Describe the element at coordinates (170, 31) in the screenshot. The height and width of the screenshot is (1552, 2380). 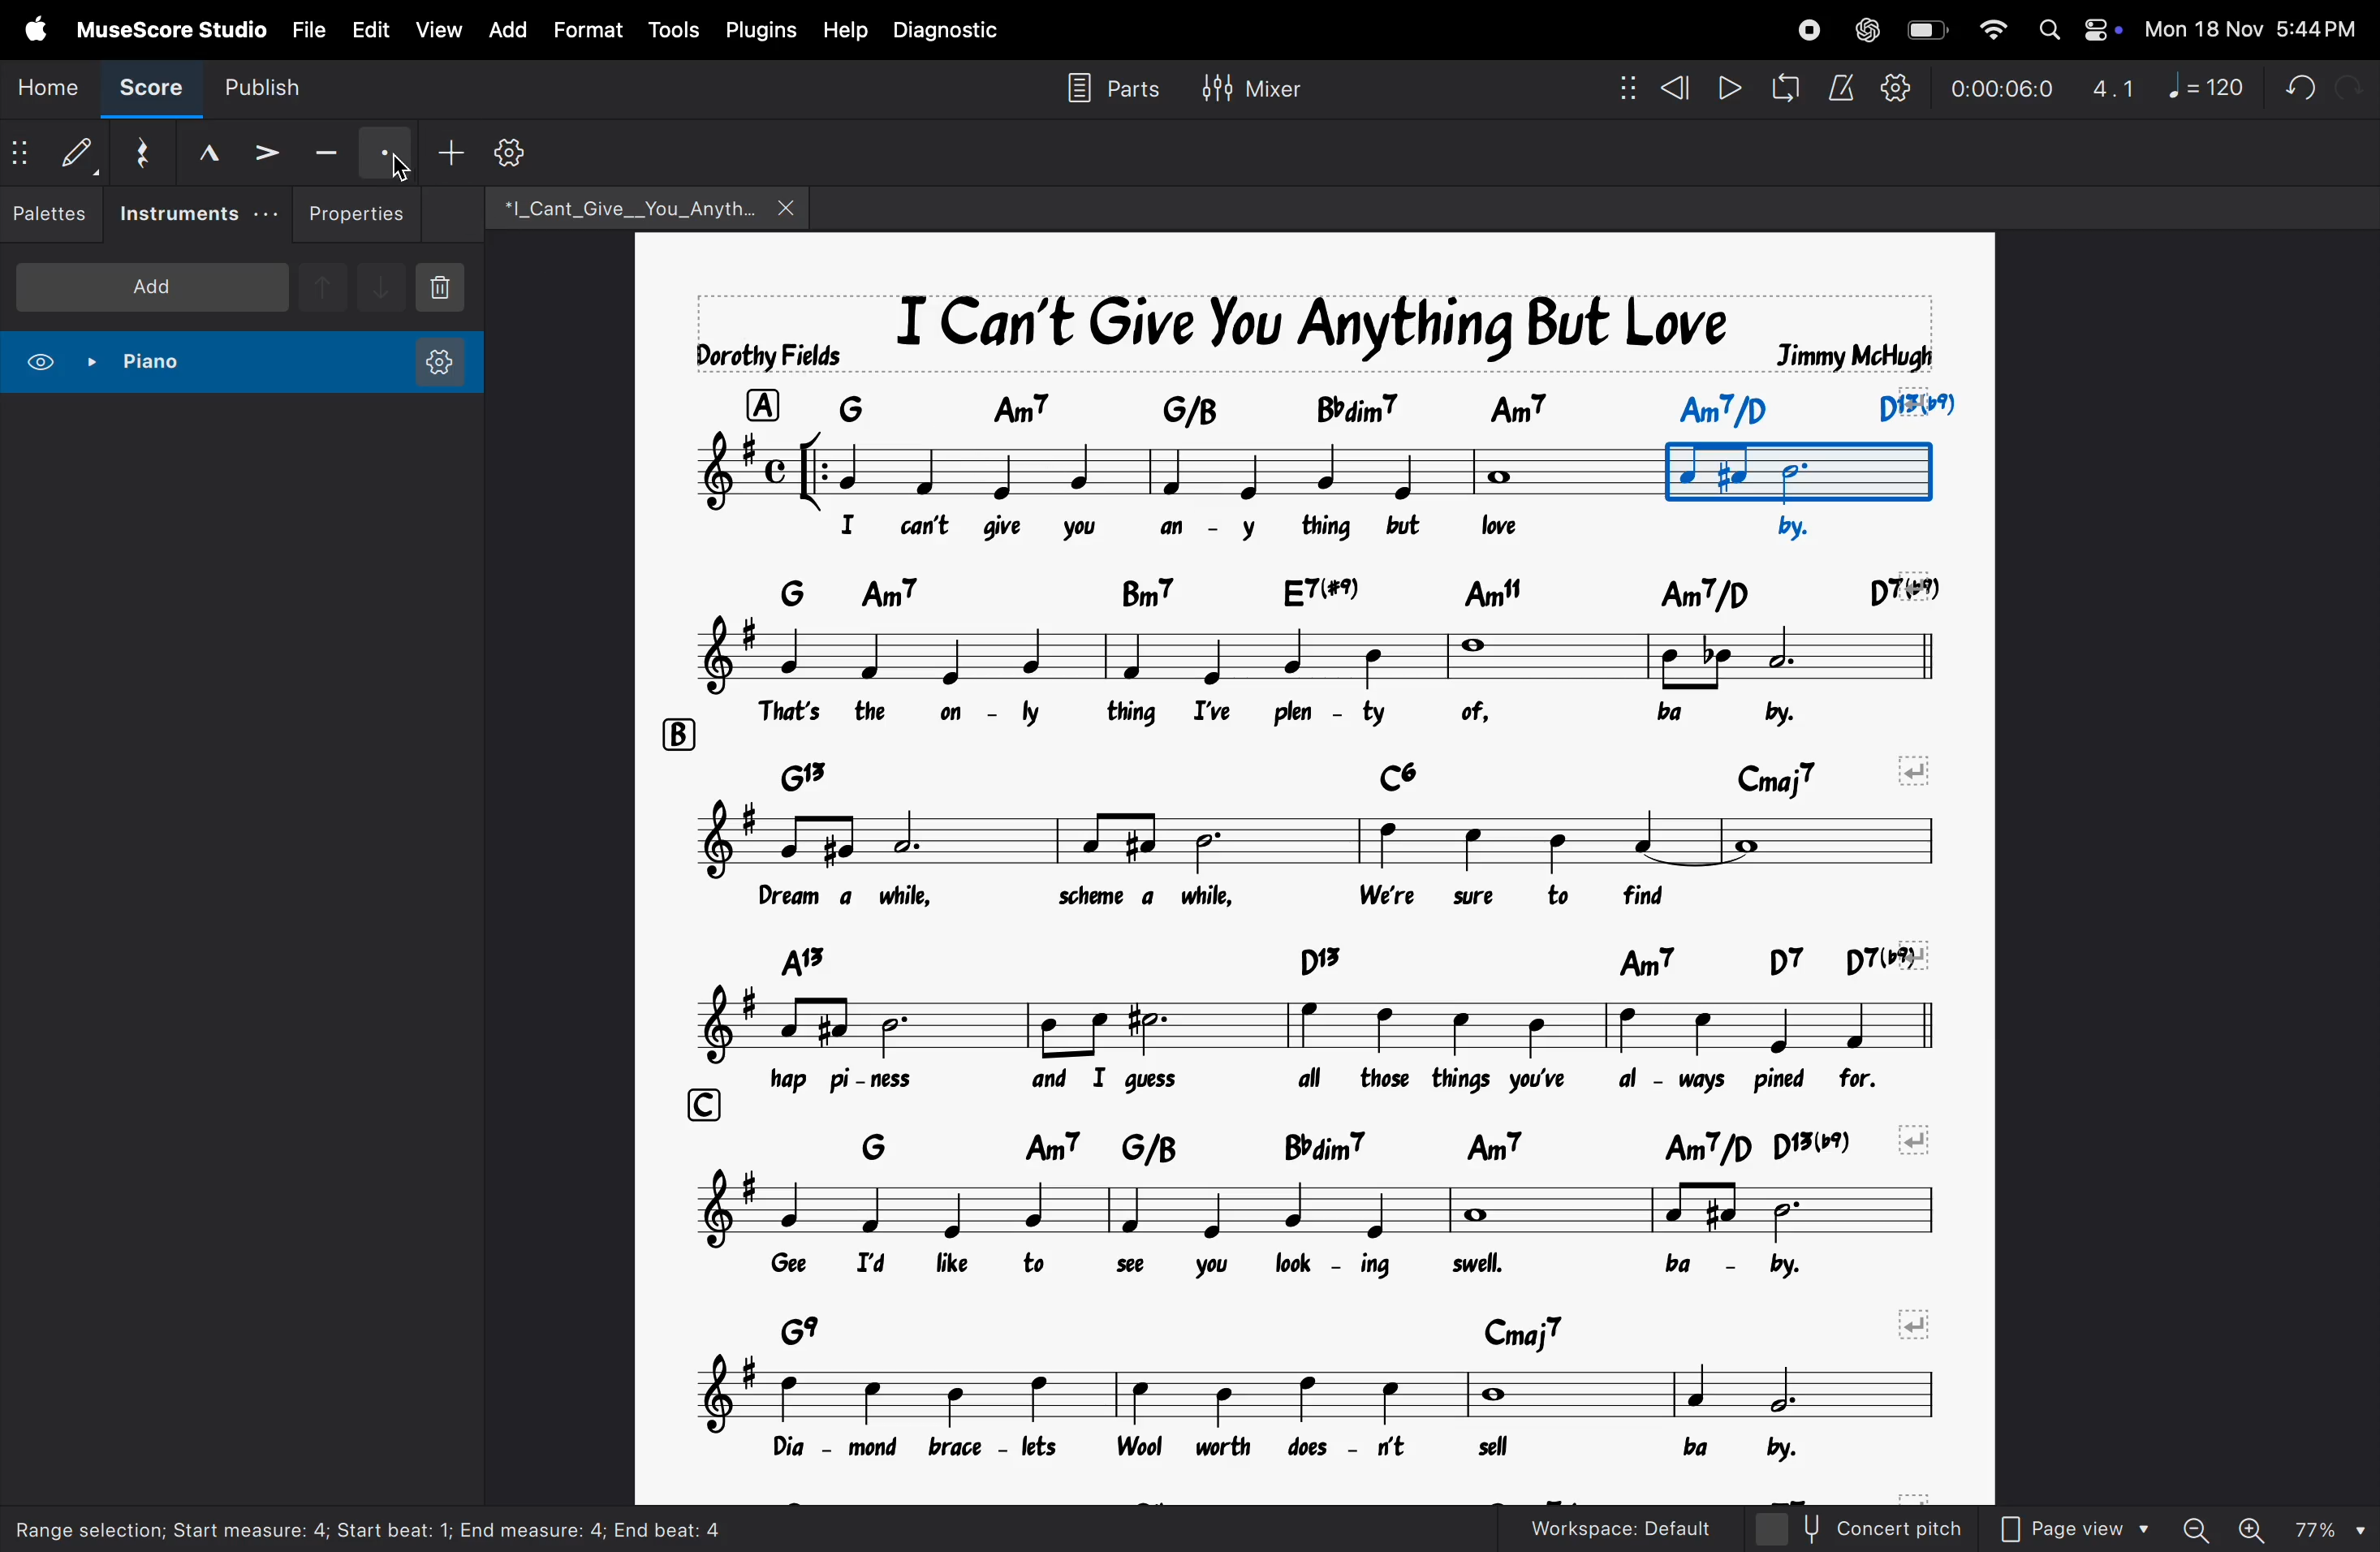
I see `musescore studio` at that location.